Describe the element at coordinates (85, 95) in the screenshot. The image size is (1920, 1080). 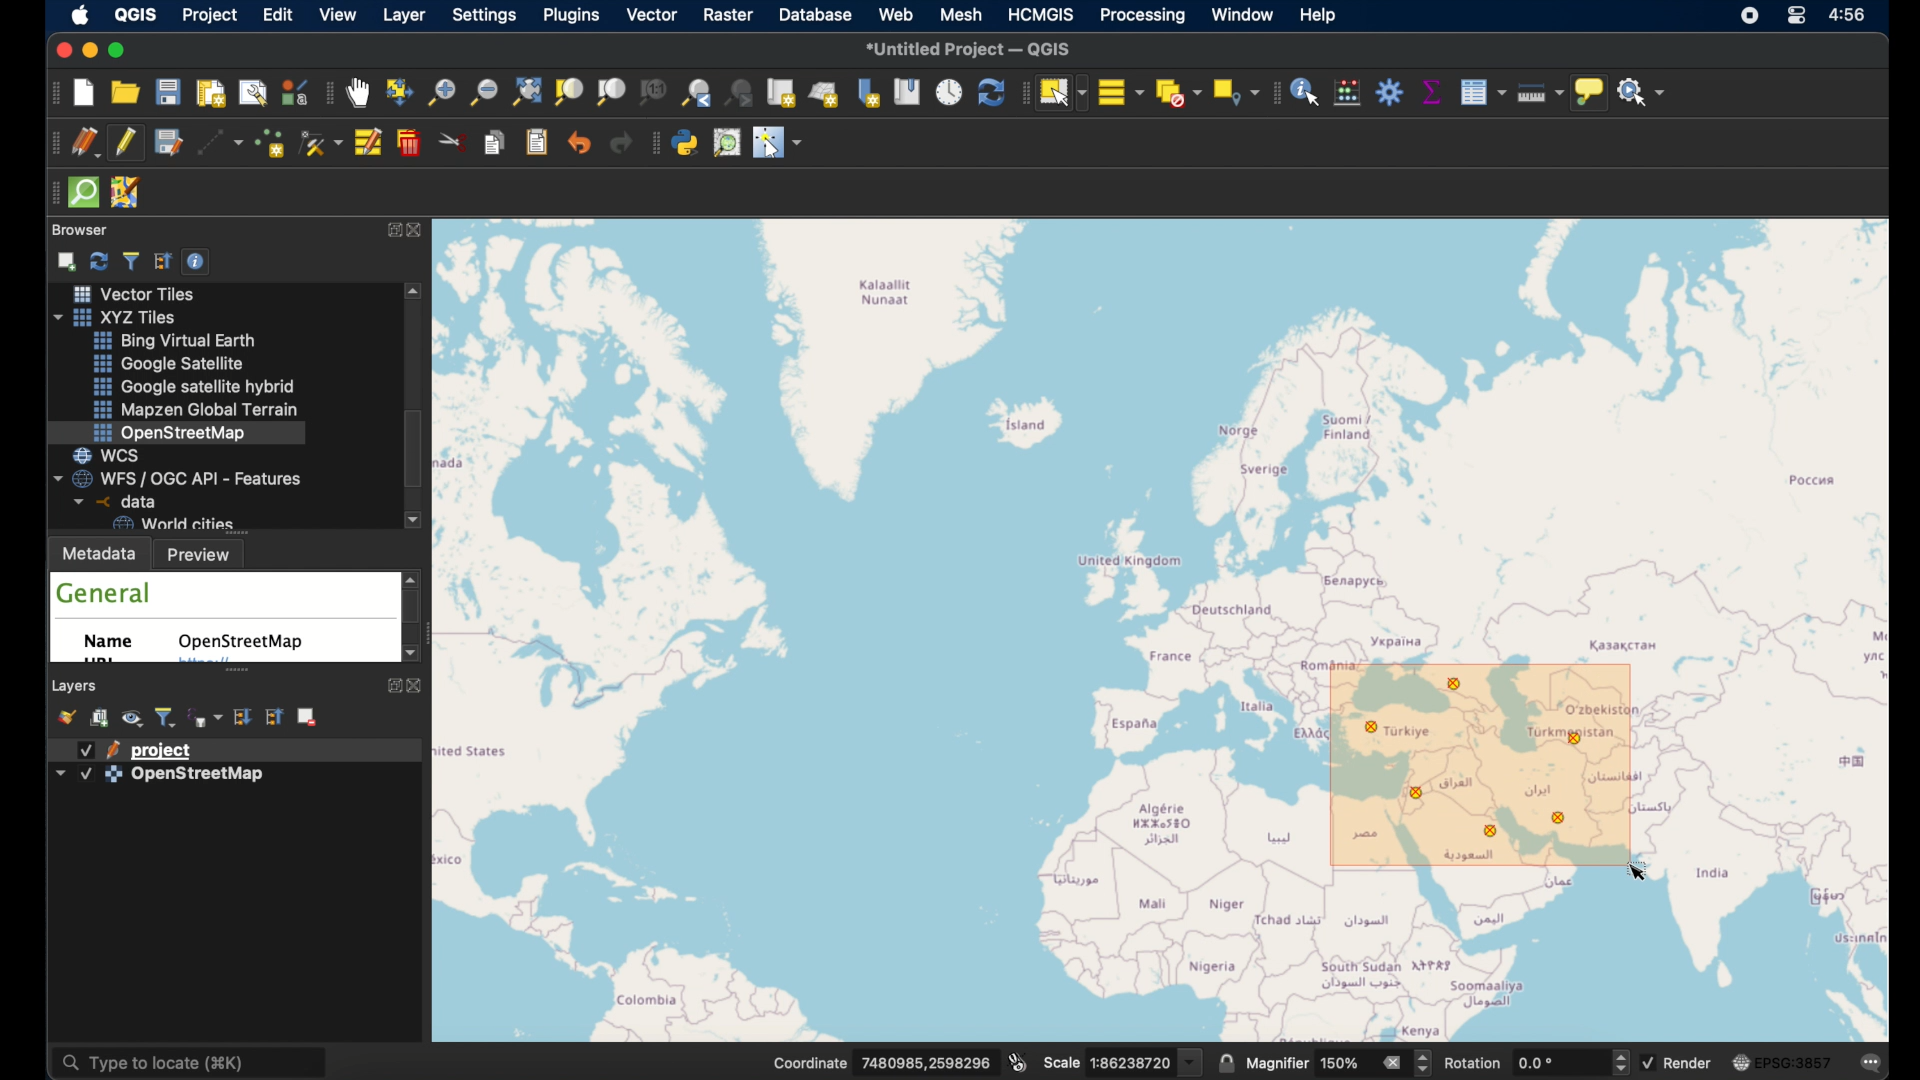
I see `new project` at that location.